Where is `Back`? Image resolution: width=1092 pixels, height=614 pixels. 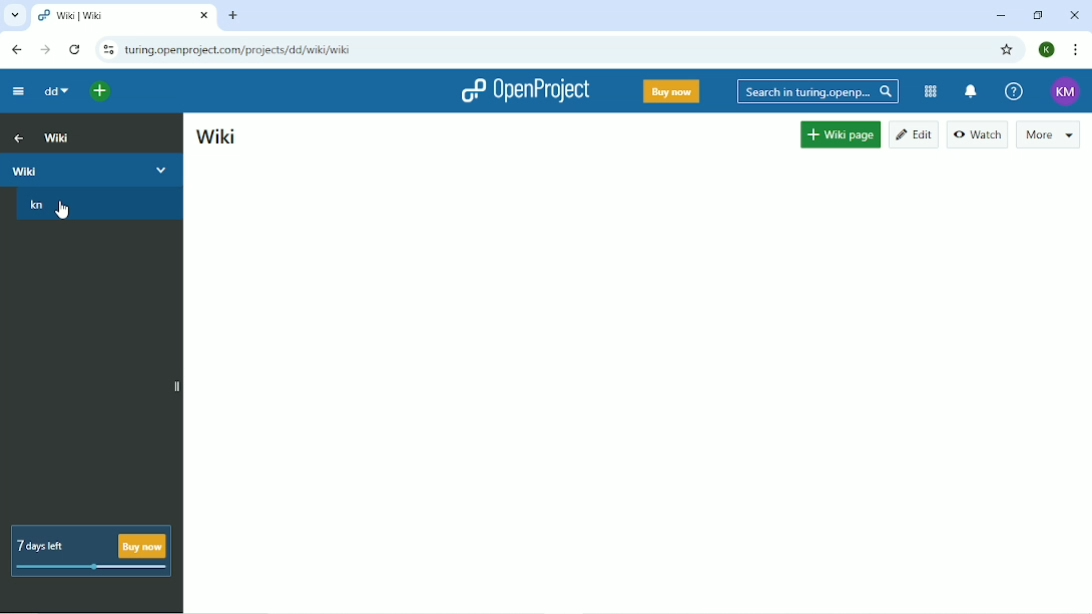 Back is located at coordinates (16, 50).